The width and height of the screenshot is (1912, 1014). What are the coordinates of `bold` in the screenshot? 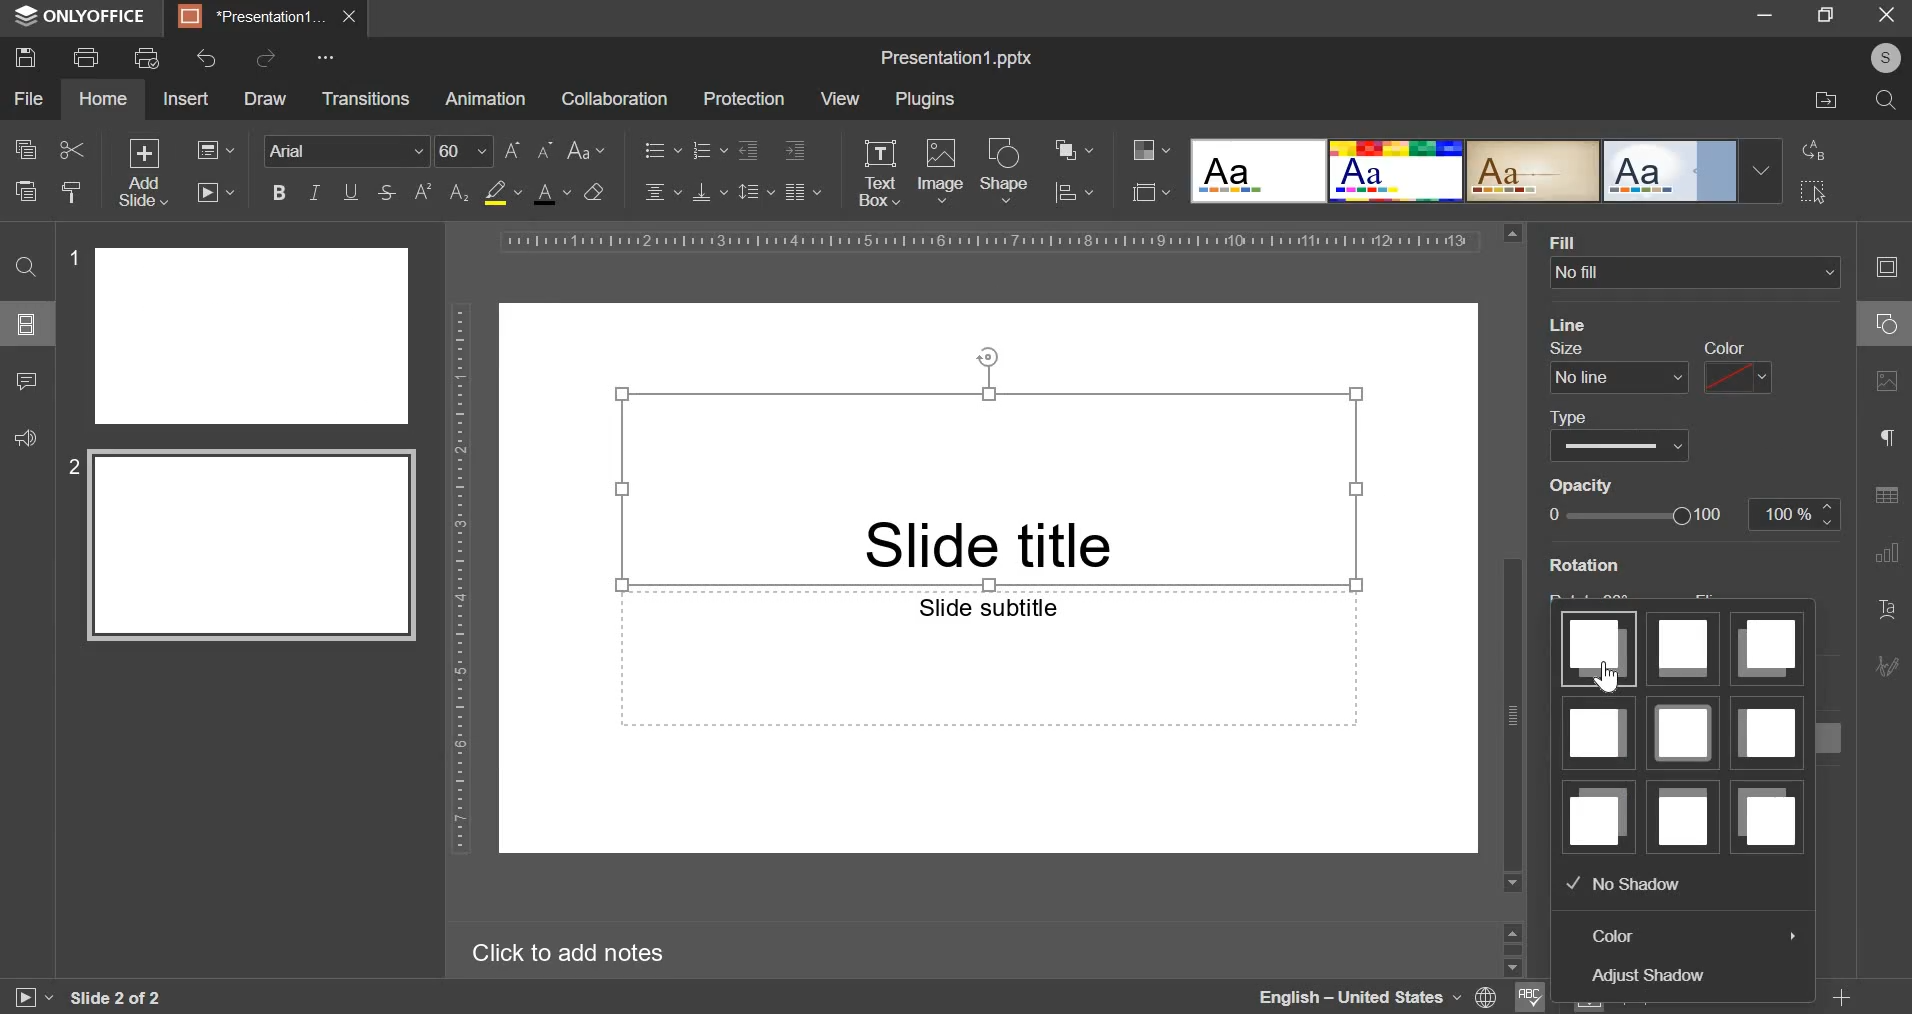 It's located at (279, 190).